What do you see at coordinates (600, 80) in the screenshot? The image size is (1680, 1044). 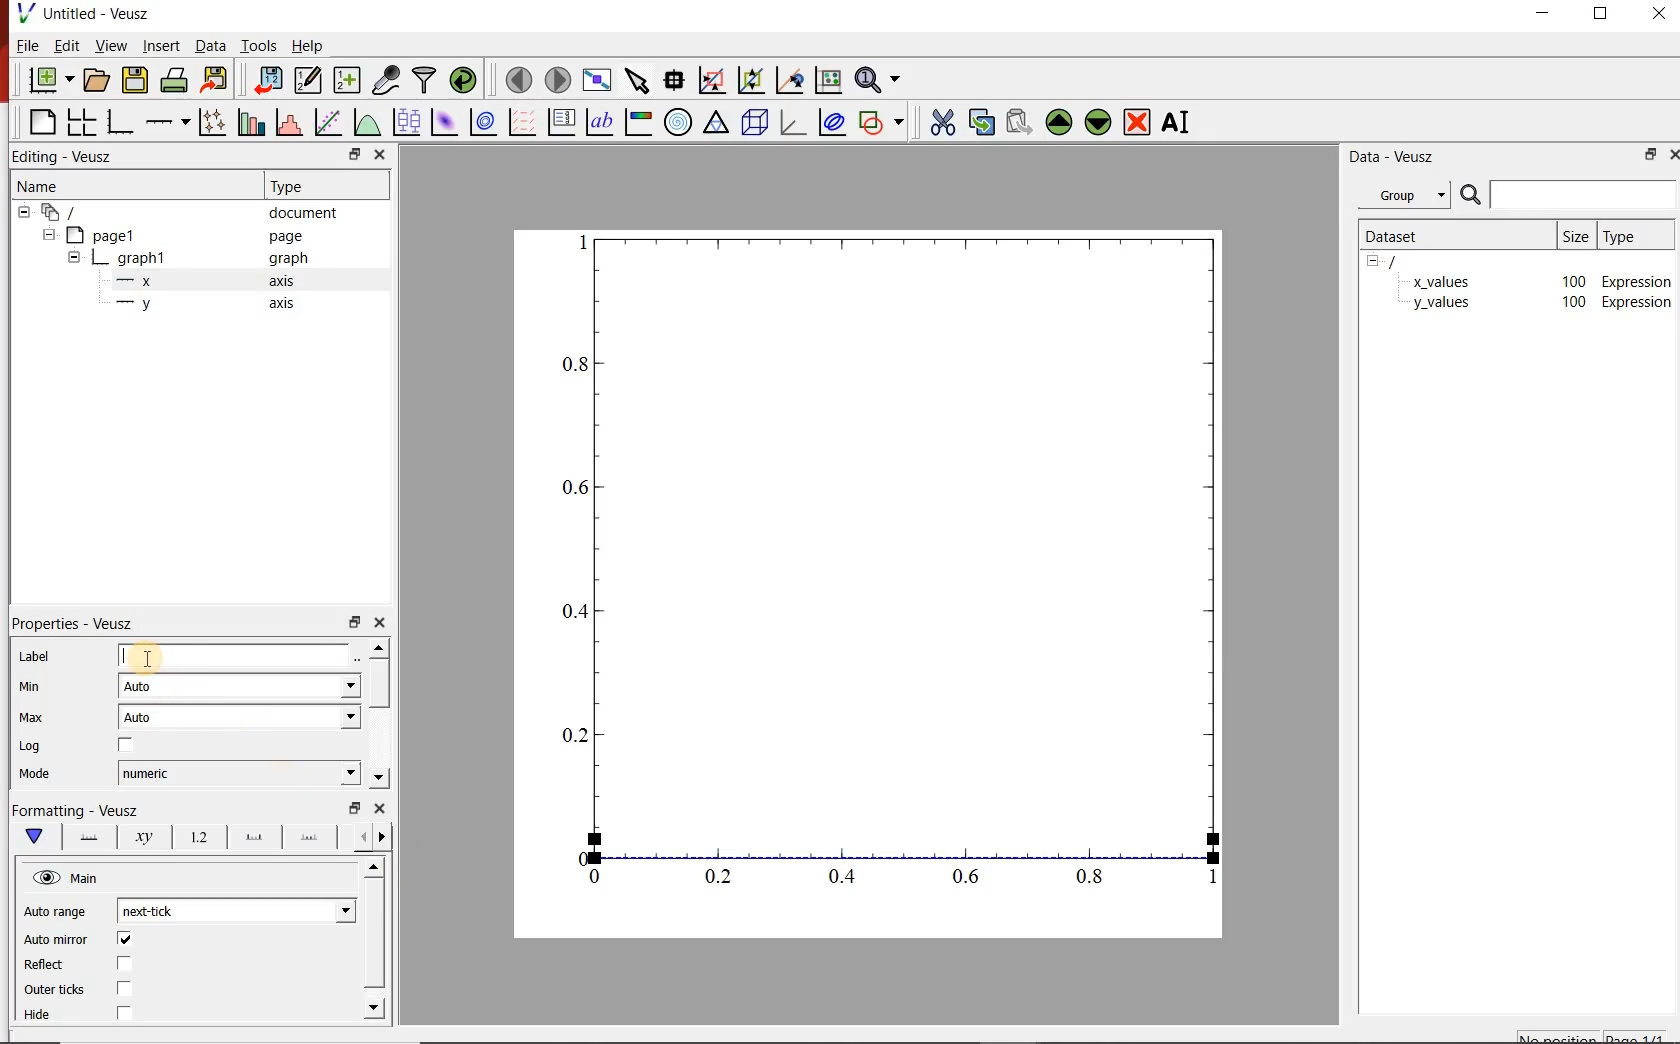 I see `view plot fullscreen` at bounding box center [600, 80].